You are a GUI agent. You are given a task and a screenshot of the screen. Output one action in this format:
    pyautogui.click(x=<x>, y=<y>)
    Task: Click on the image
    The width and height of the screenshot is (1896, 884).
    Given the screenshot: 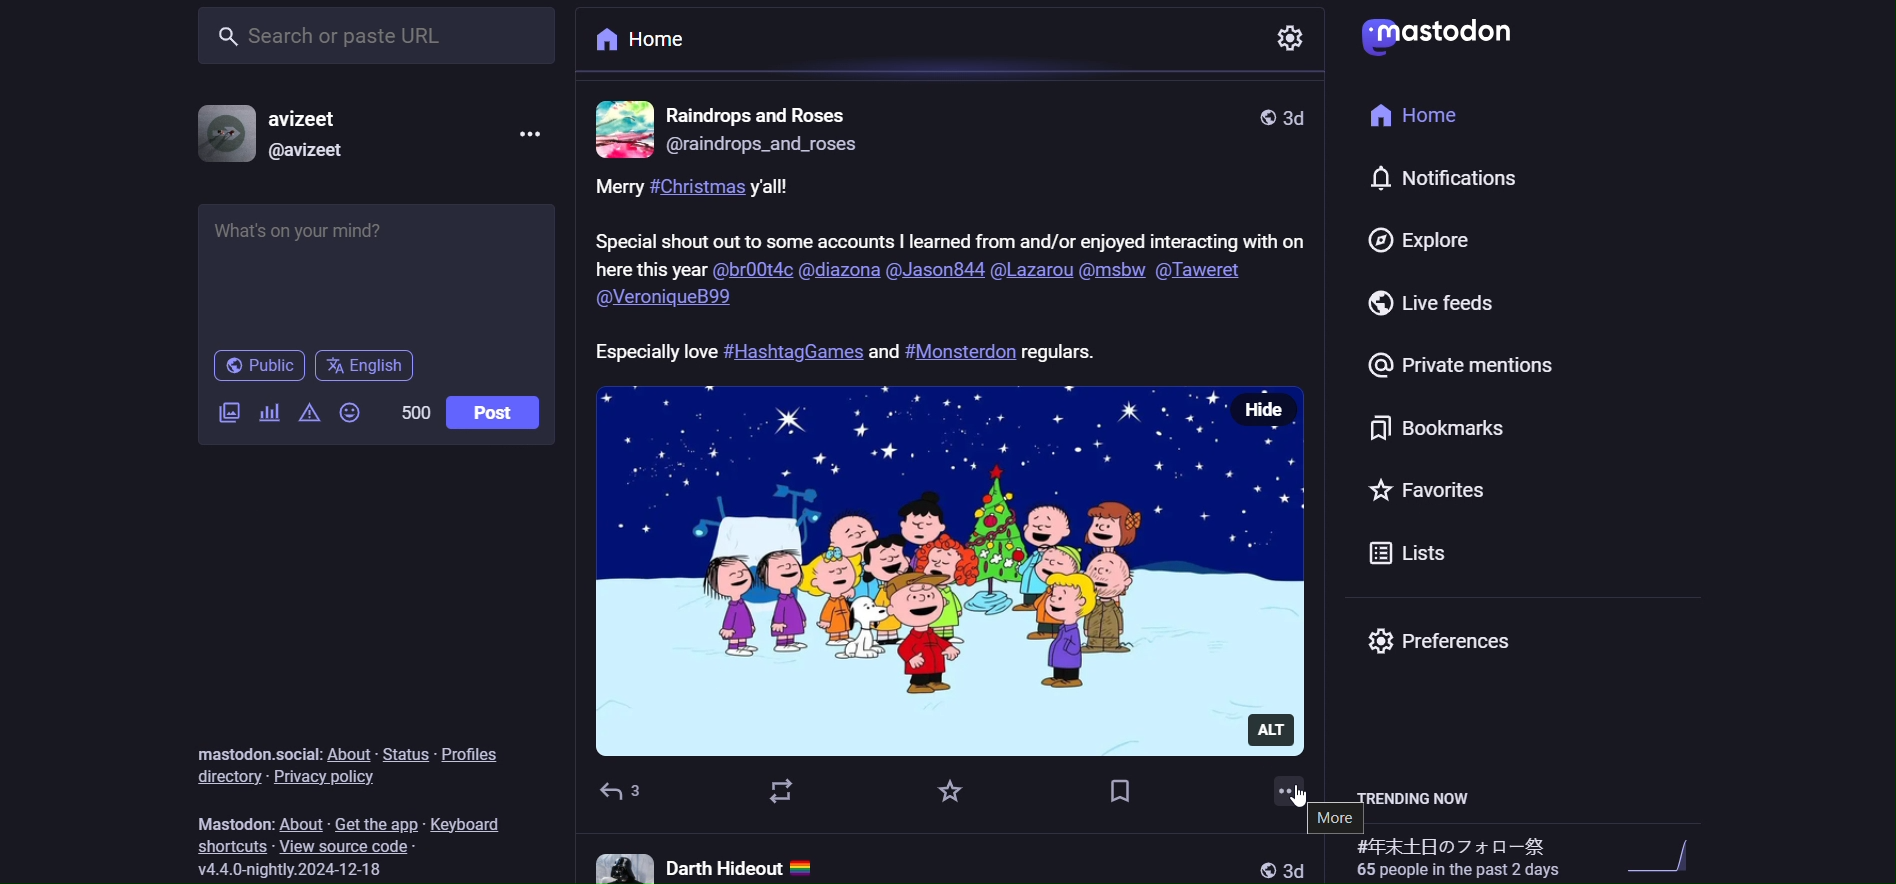 What is the action you would take?
    pyautogui.click(x=901, y=570)
    